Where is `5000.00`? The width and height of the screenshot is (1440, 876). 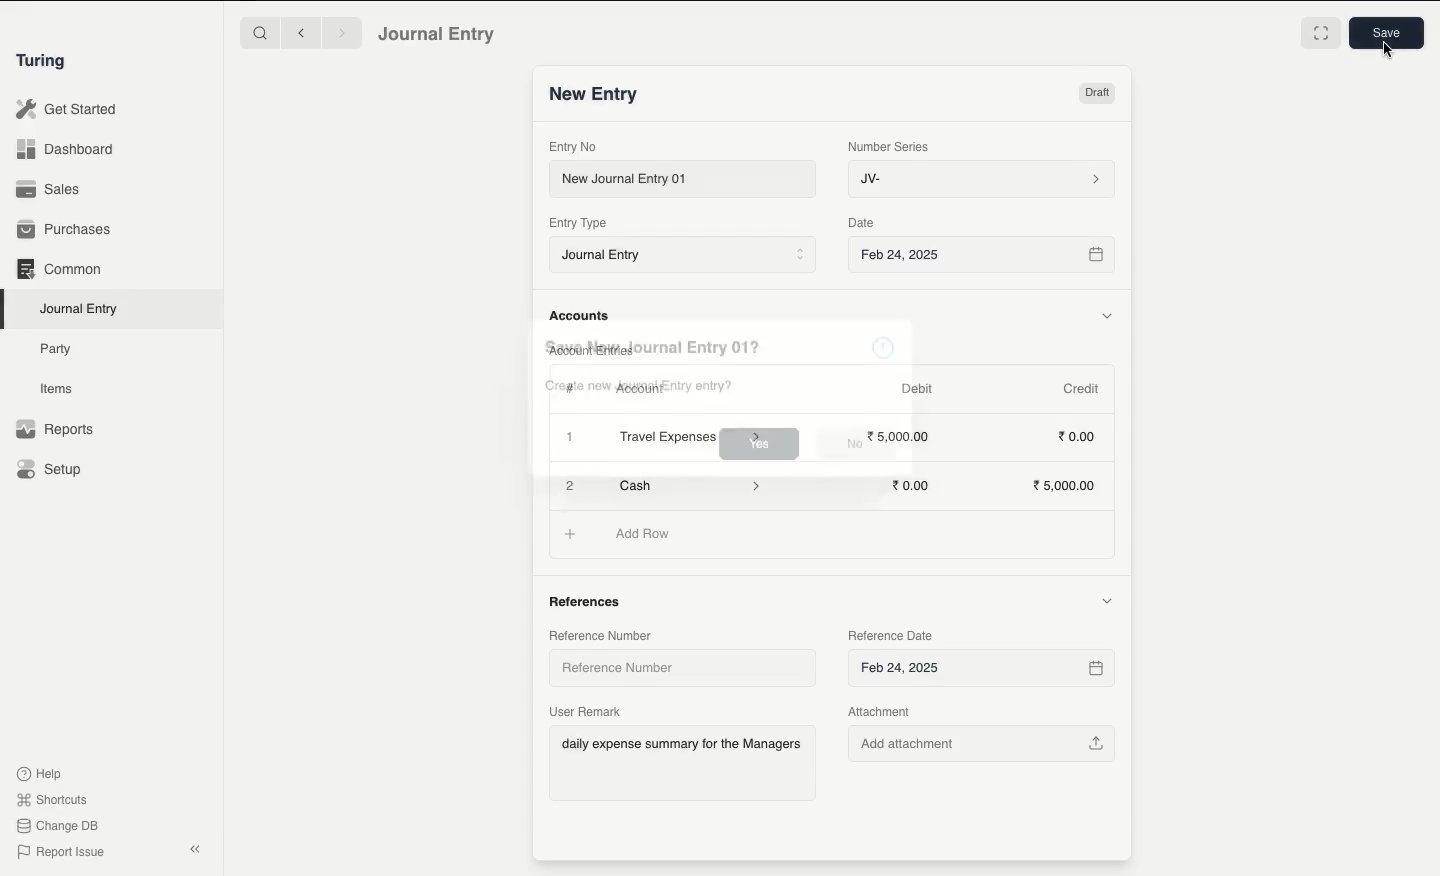
5000.00 is located at coordinates (900, 435).